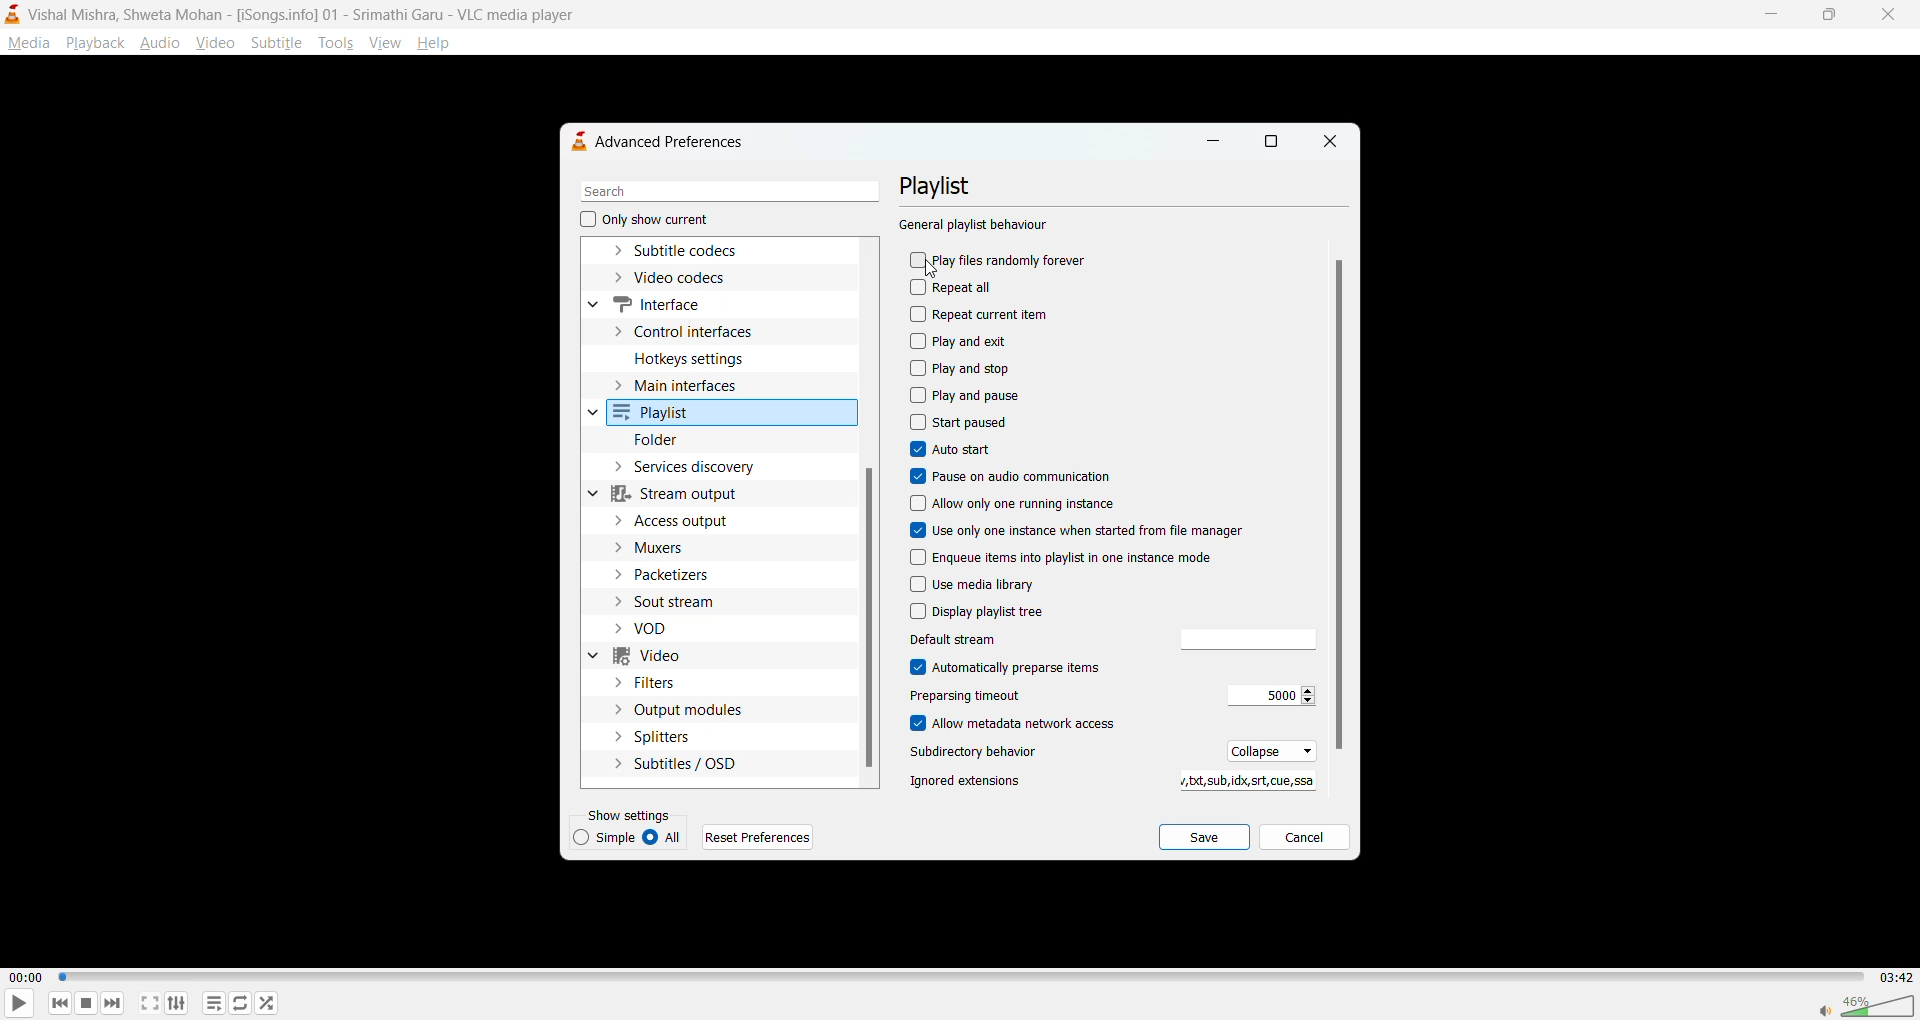 This screenshot has width=1920, height=1020. What do you see at coordinates (982, 612) in the screenshot?
I see `display playlist tree` at bounding box center [982, 612].